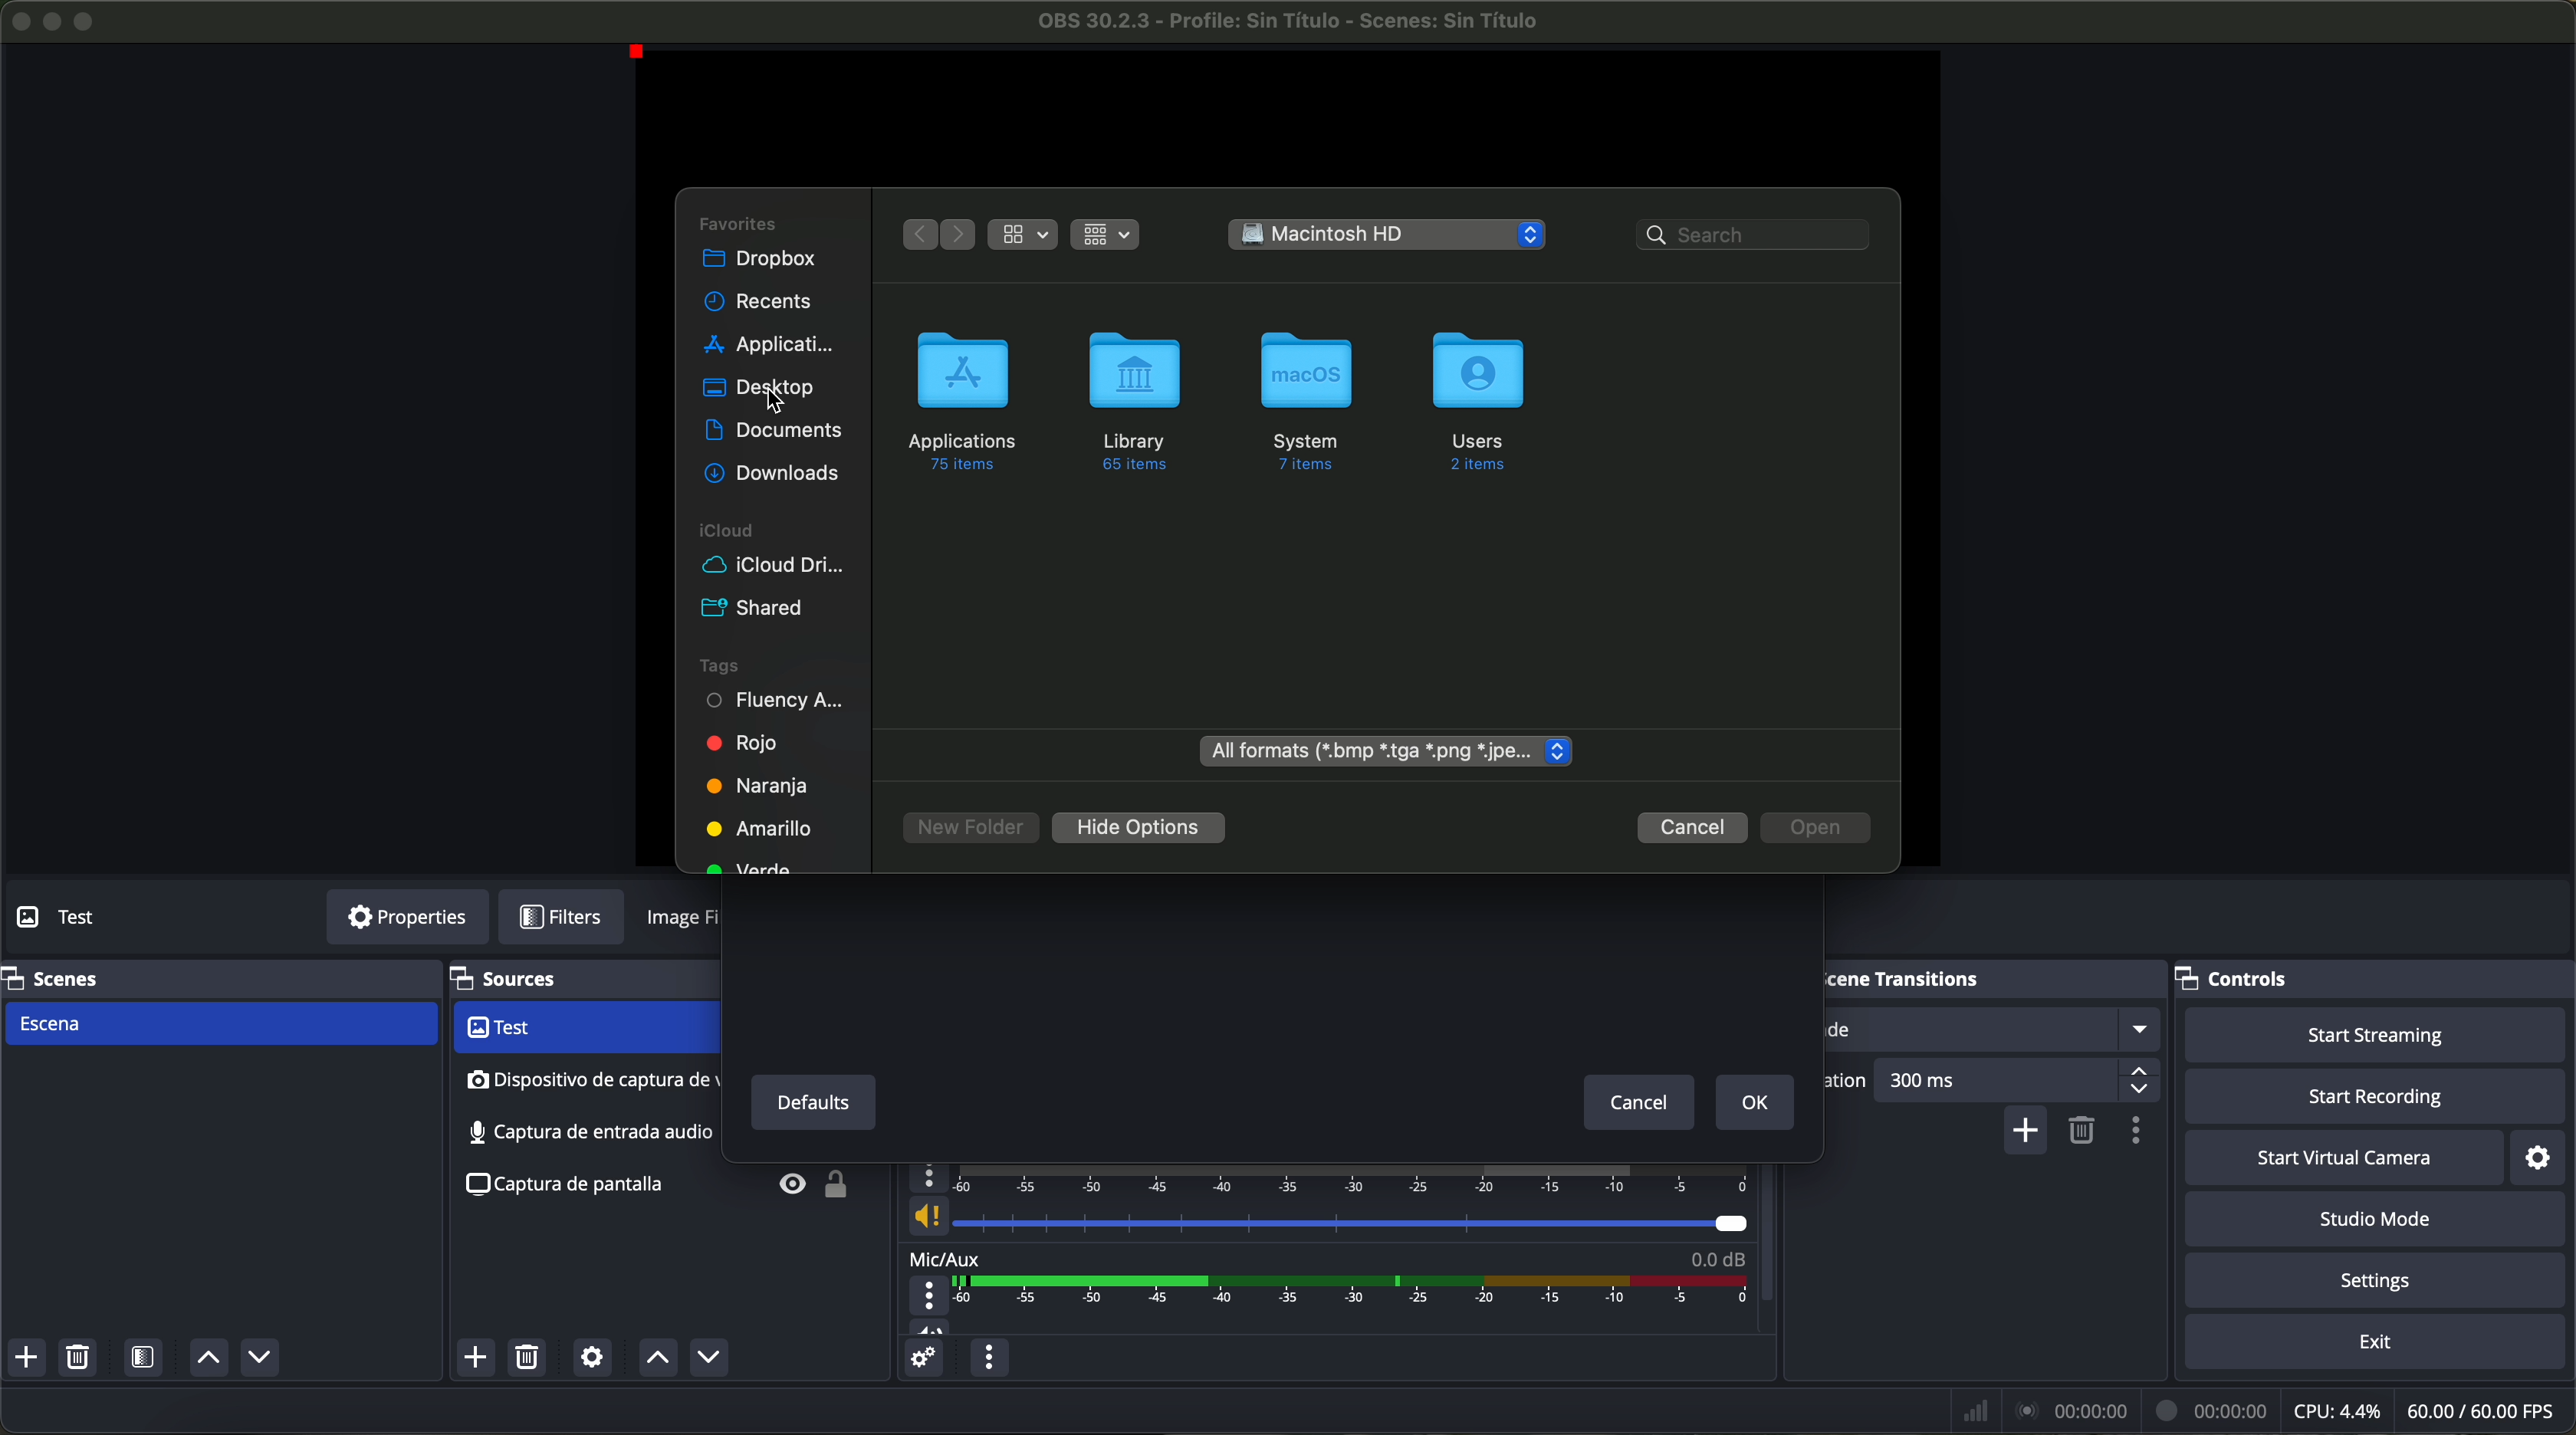  I want to click on mic/aux, so click(946, 1257).